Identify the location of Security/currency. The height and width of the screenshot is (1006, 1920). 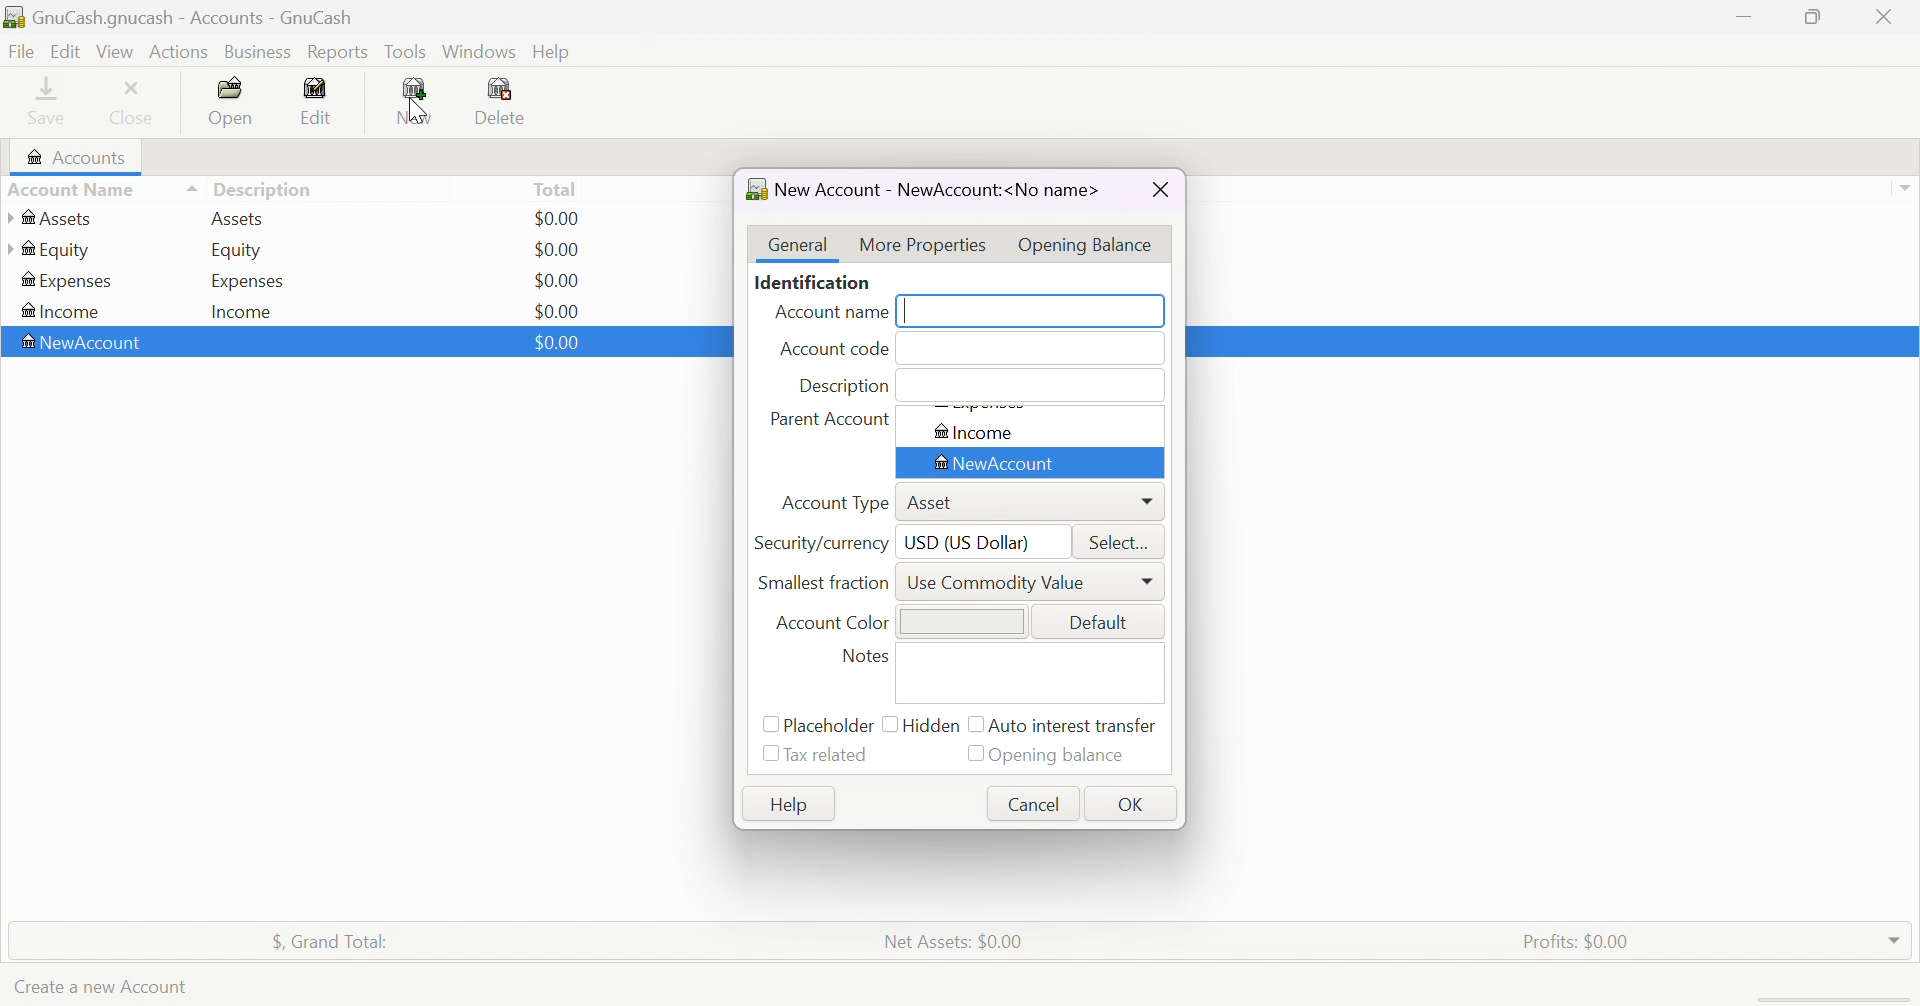
(820, 546).